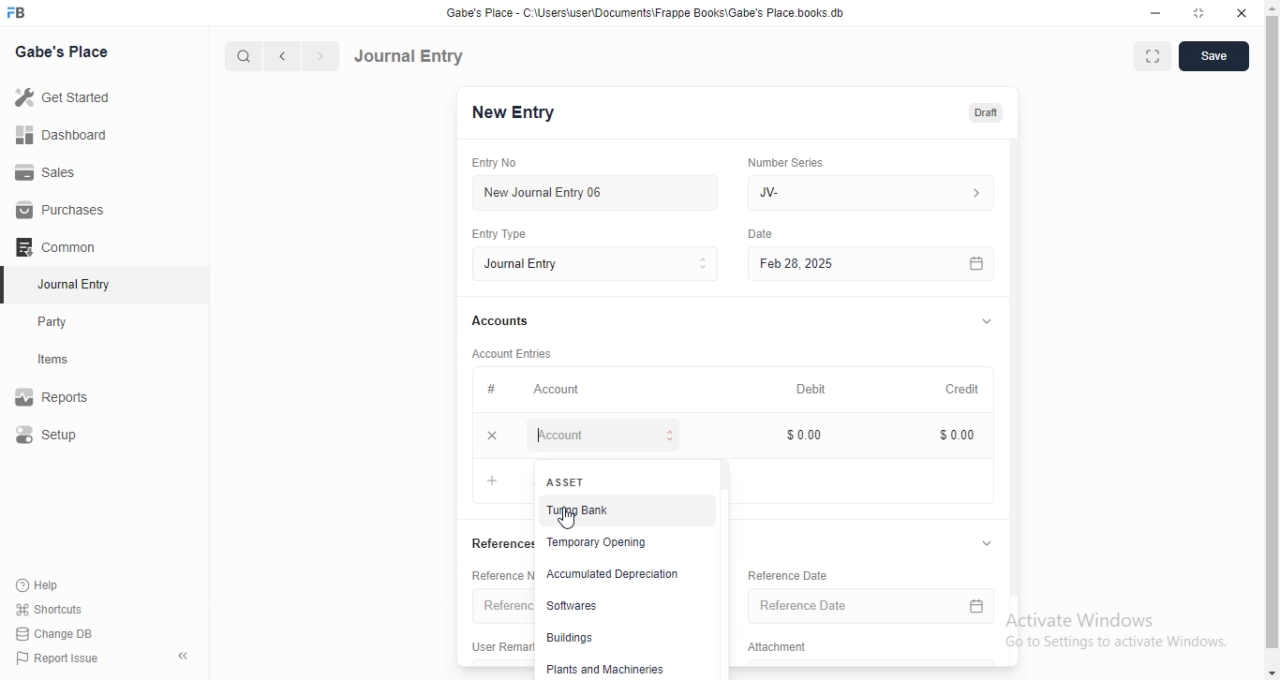 Image resolution: width=1280 pixels, height=680 pixels. Describe the element at coordinates (65, 286) in the screenshot. I see `Journal Entry` at that location.